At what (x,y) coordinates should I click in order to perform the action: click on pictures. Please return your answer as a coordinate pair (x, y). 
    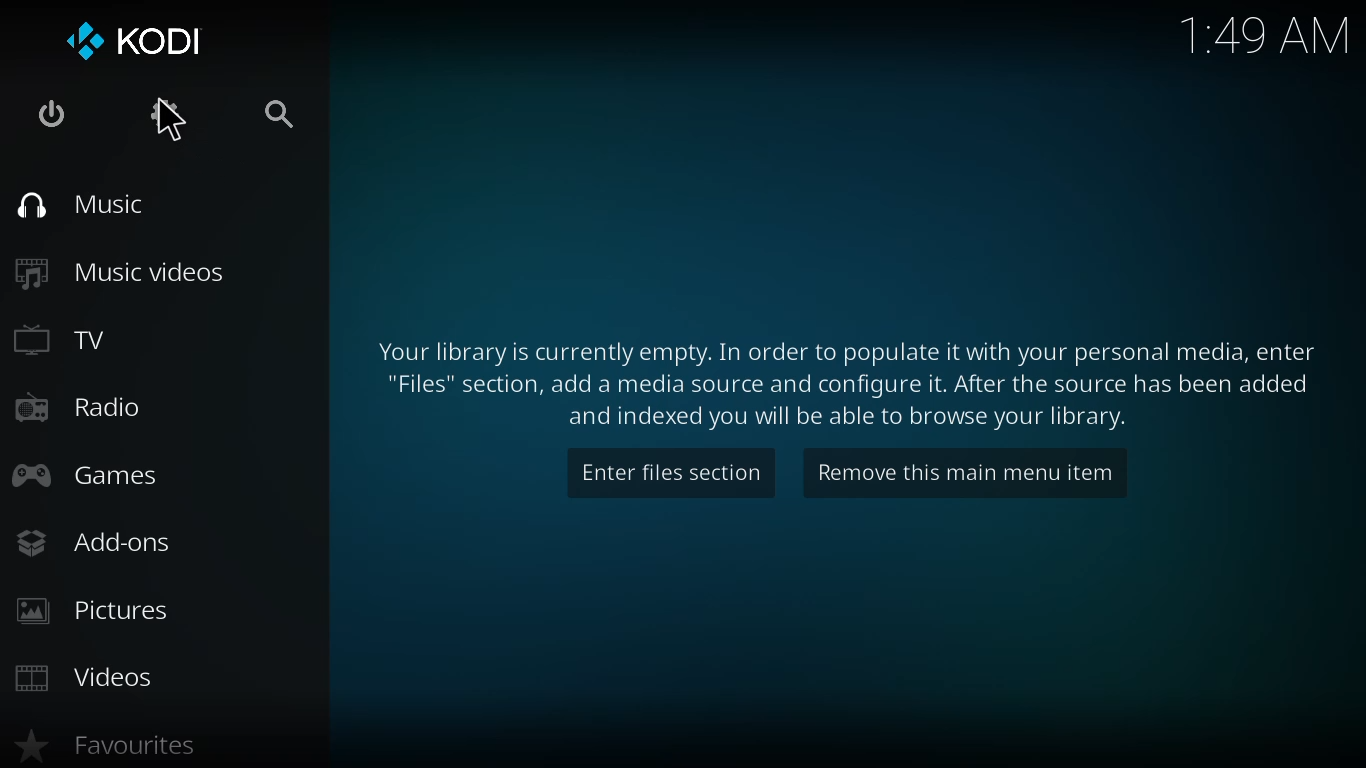
    Looking at the image, I should click on (87, 611).